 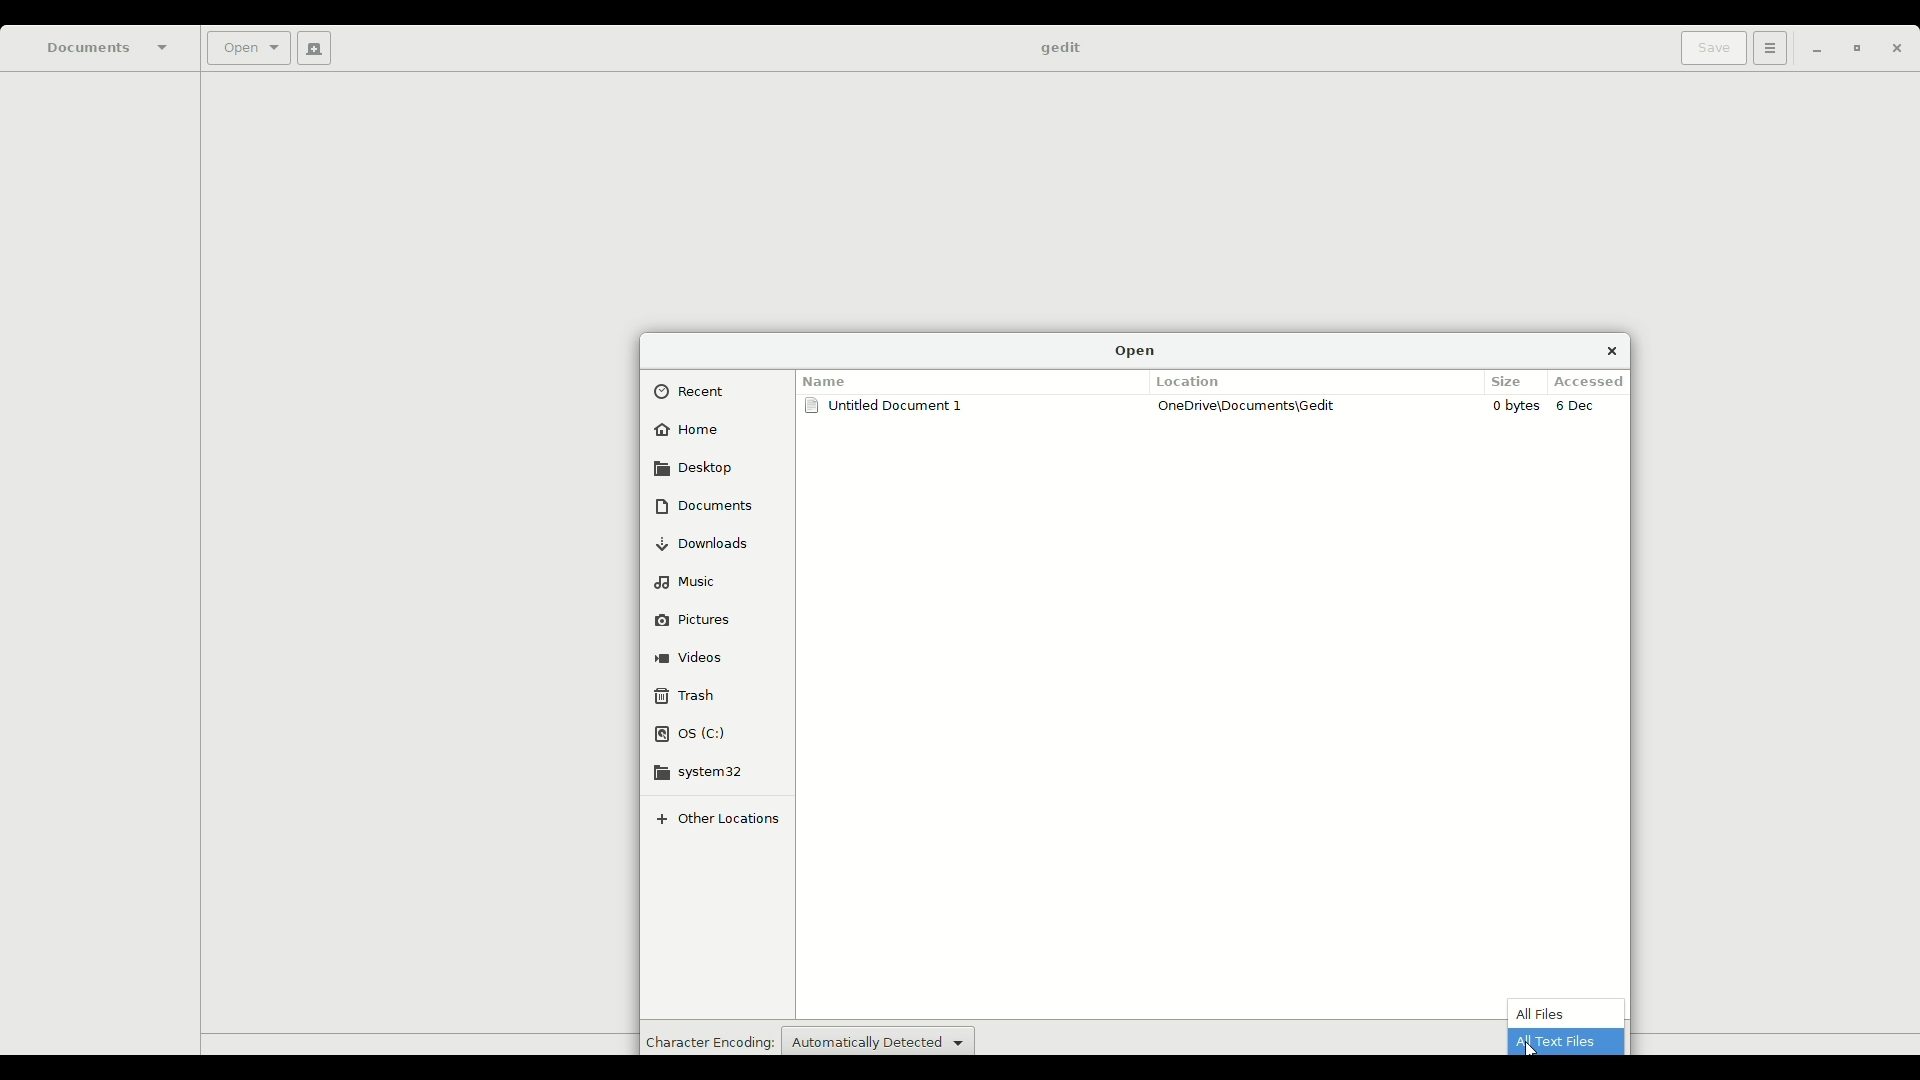 I want to click on Open, so click(x=246, y=50).